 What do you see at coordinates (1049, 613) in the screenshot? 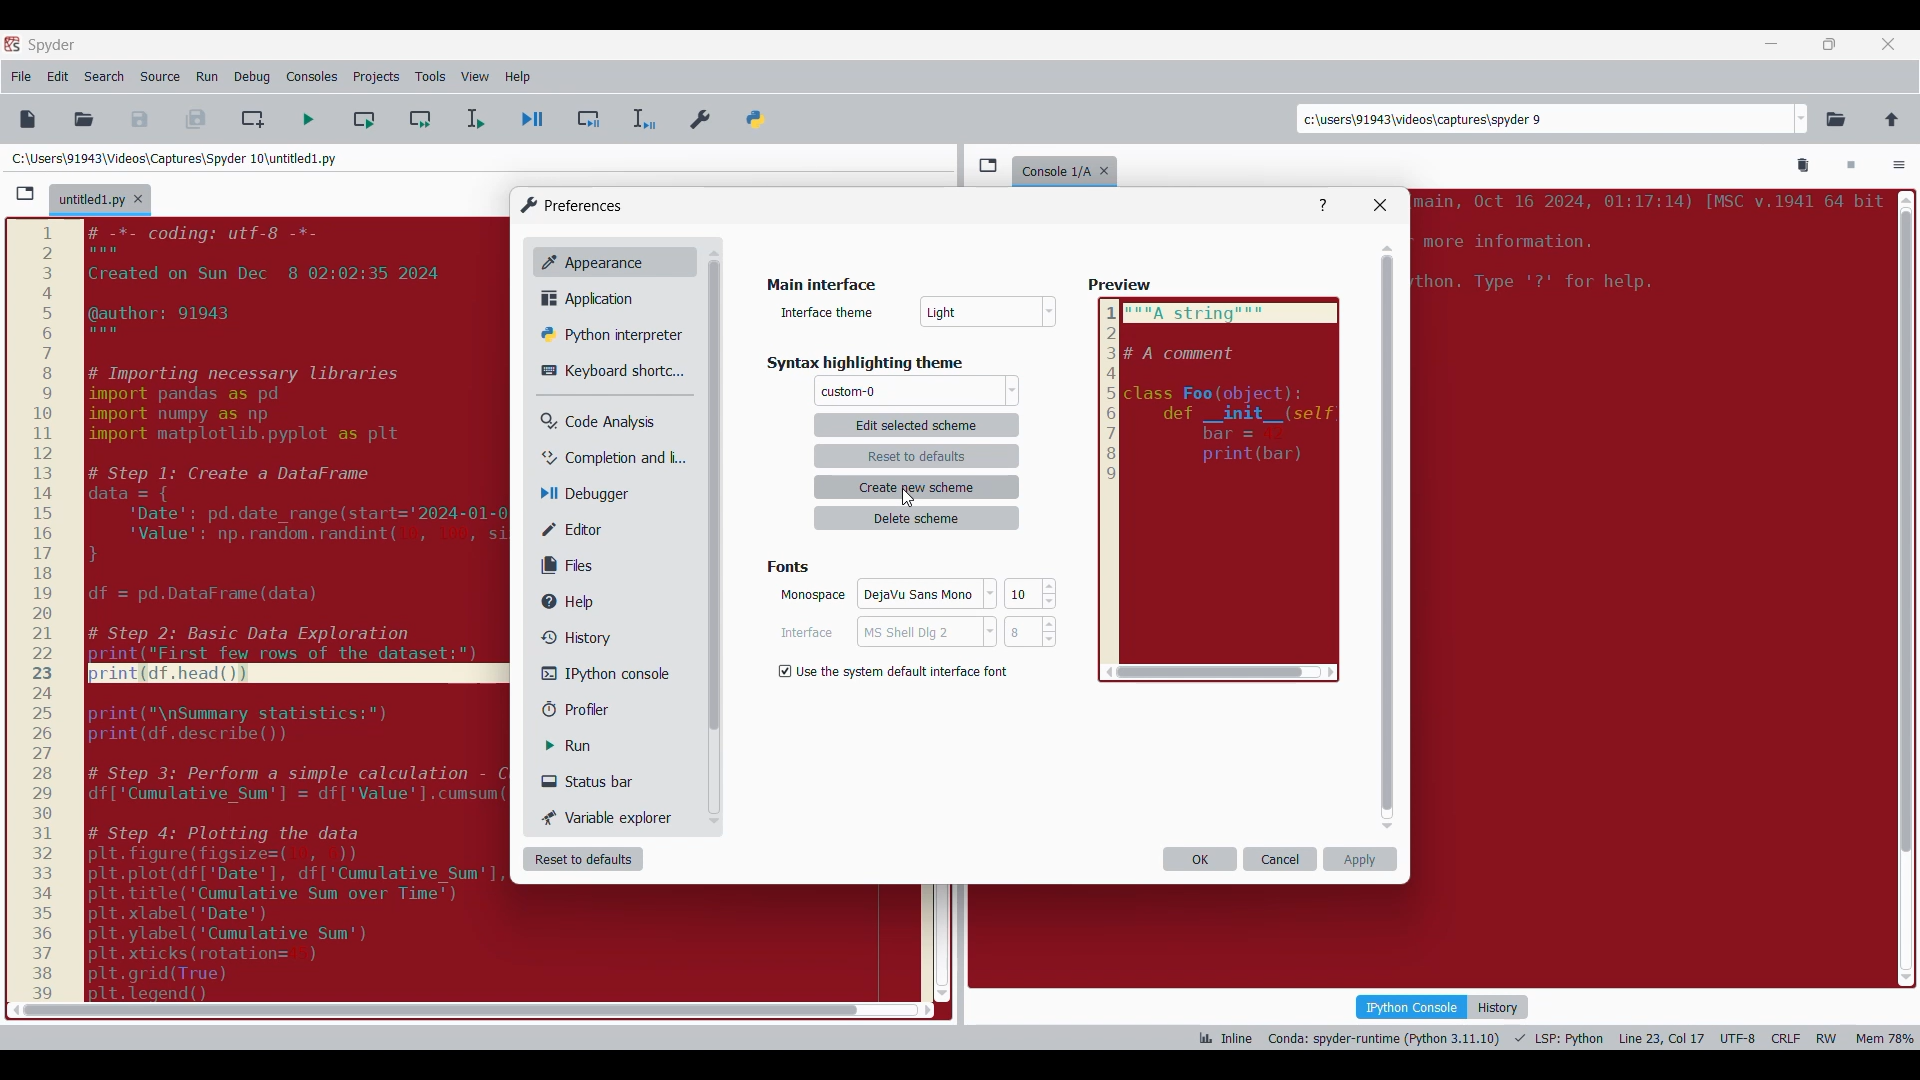
I see `Increase/Decrease fonts size` at bounding box center [1049, 613].